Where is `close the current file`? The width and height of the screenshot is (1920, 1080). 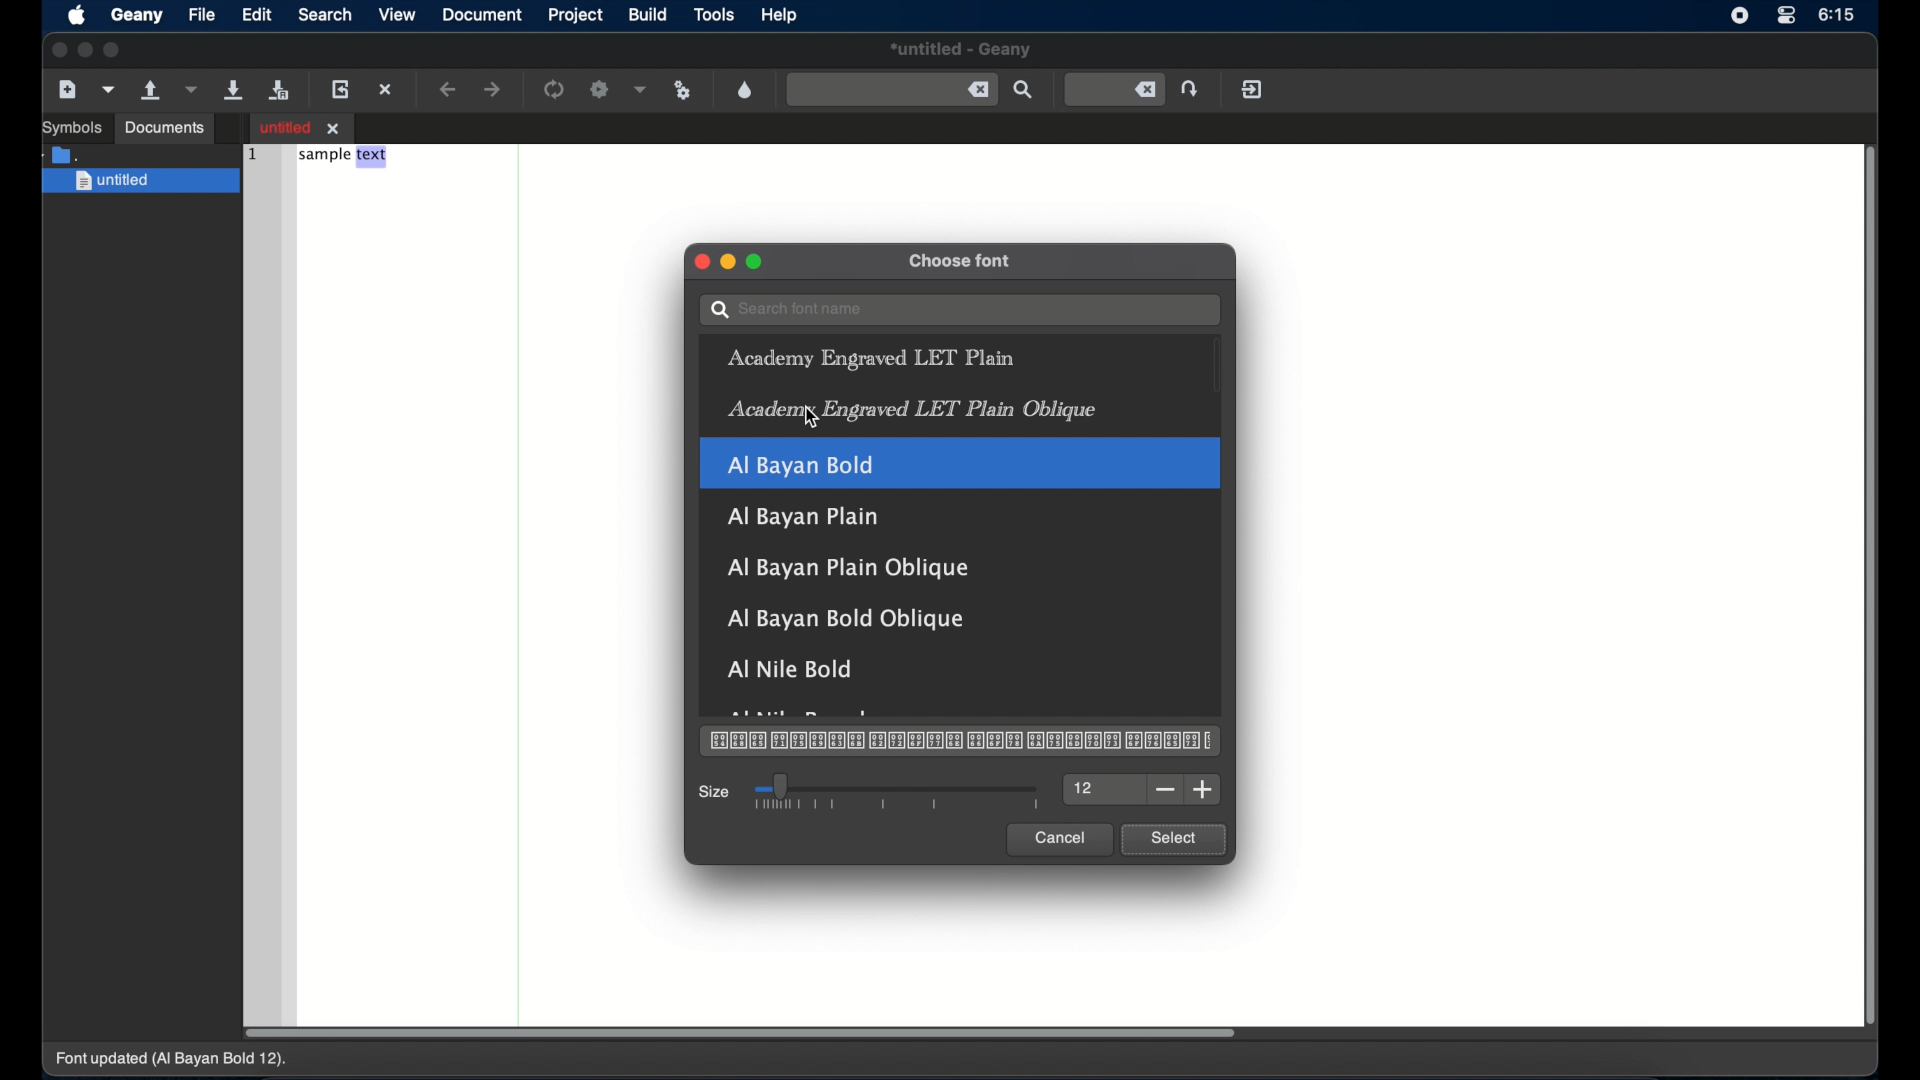
close the current file is located at coordinates (387, 91).